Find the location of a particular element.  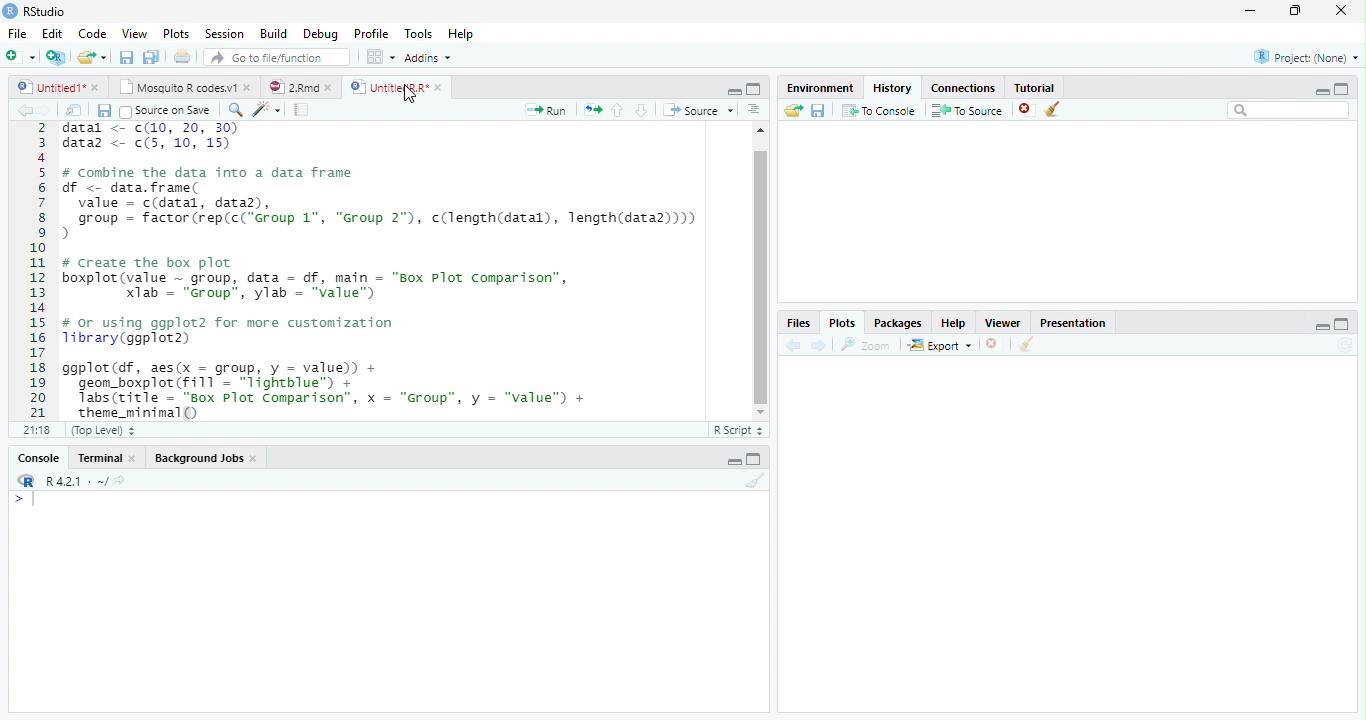

Source on Save is located at coordinates (168, 111).